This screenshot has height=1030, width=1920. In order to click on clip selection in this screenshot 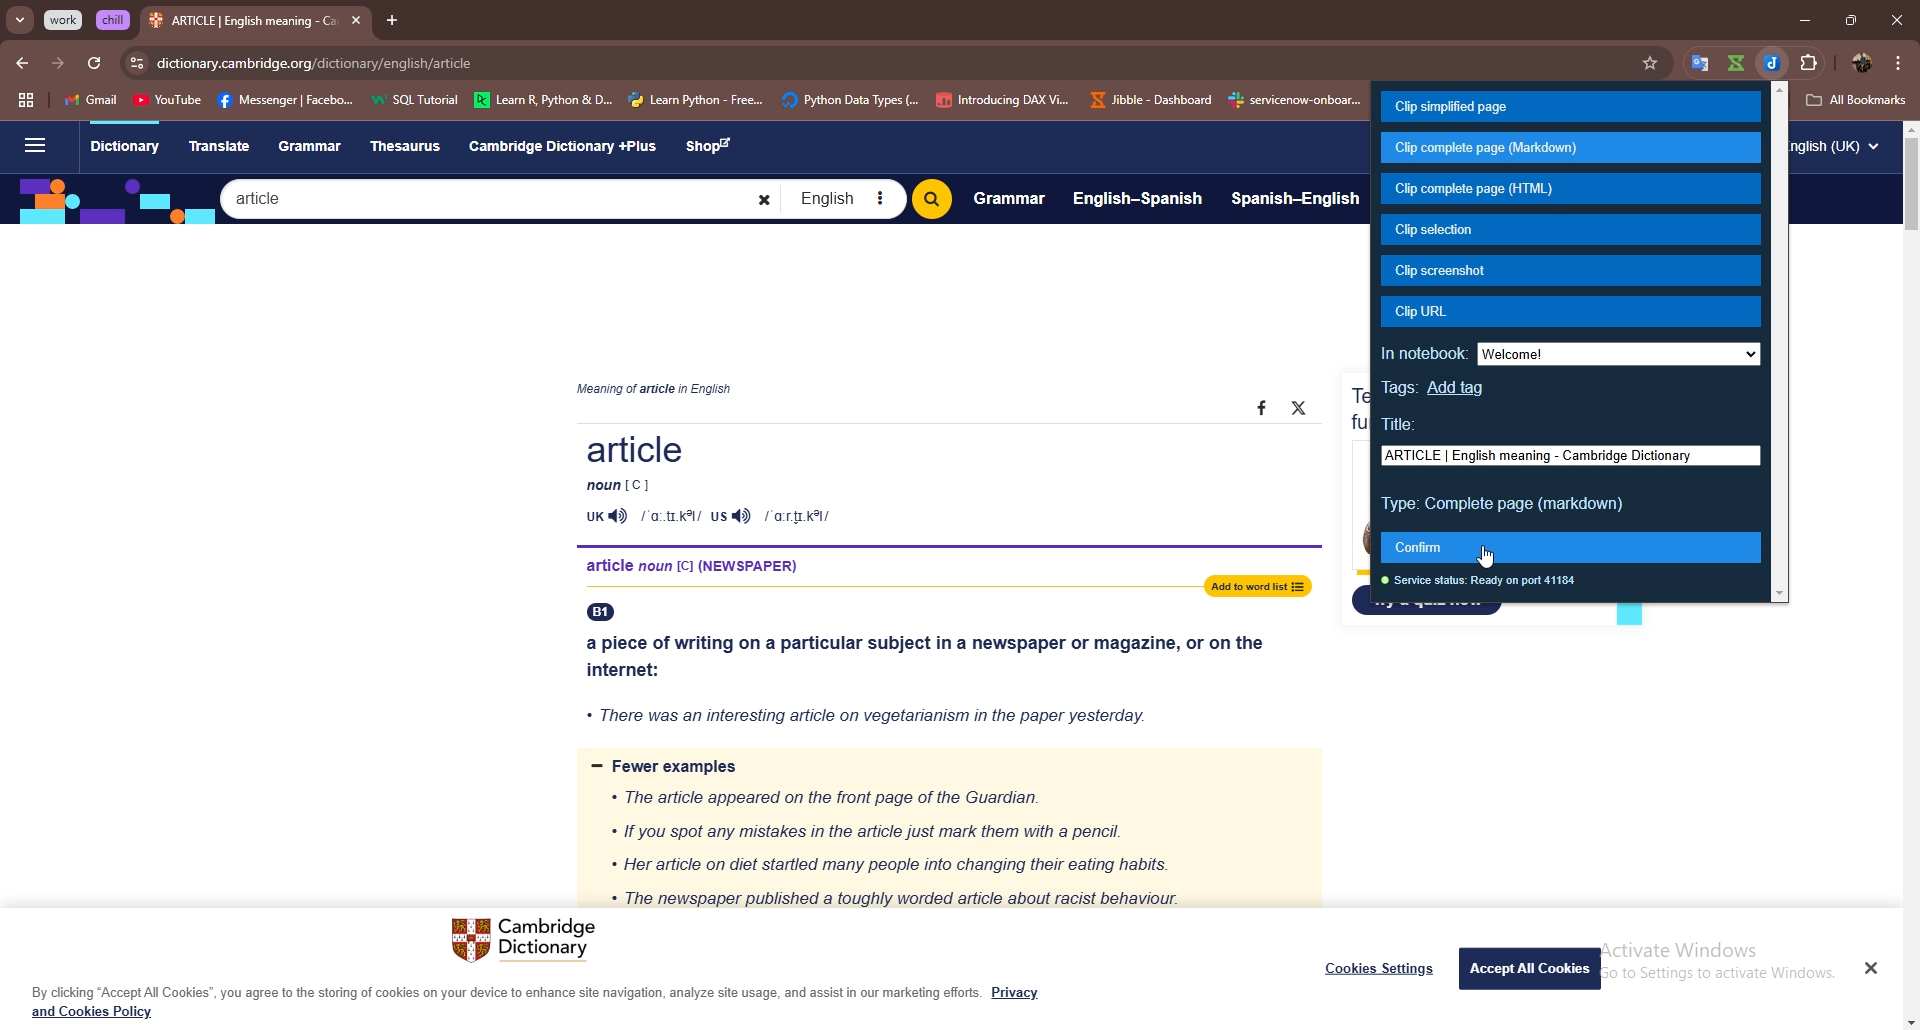, I will do `click(1571, 230)`.